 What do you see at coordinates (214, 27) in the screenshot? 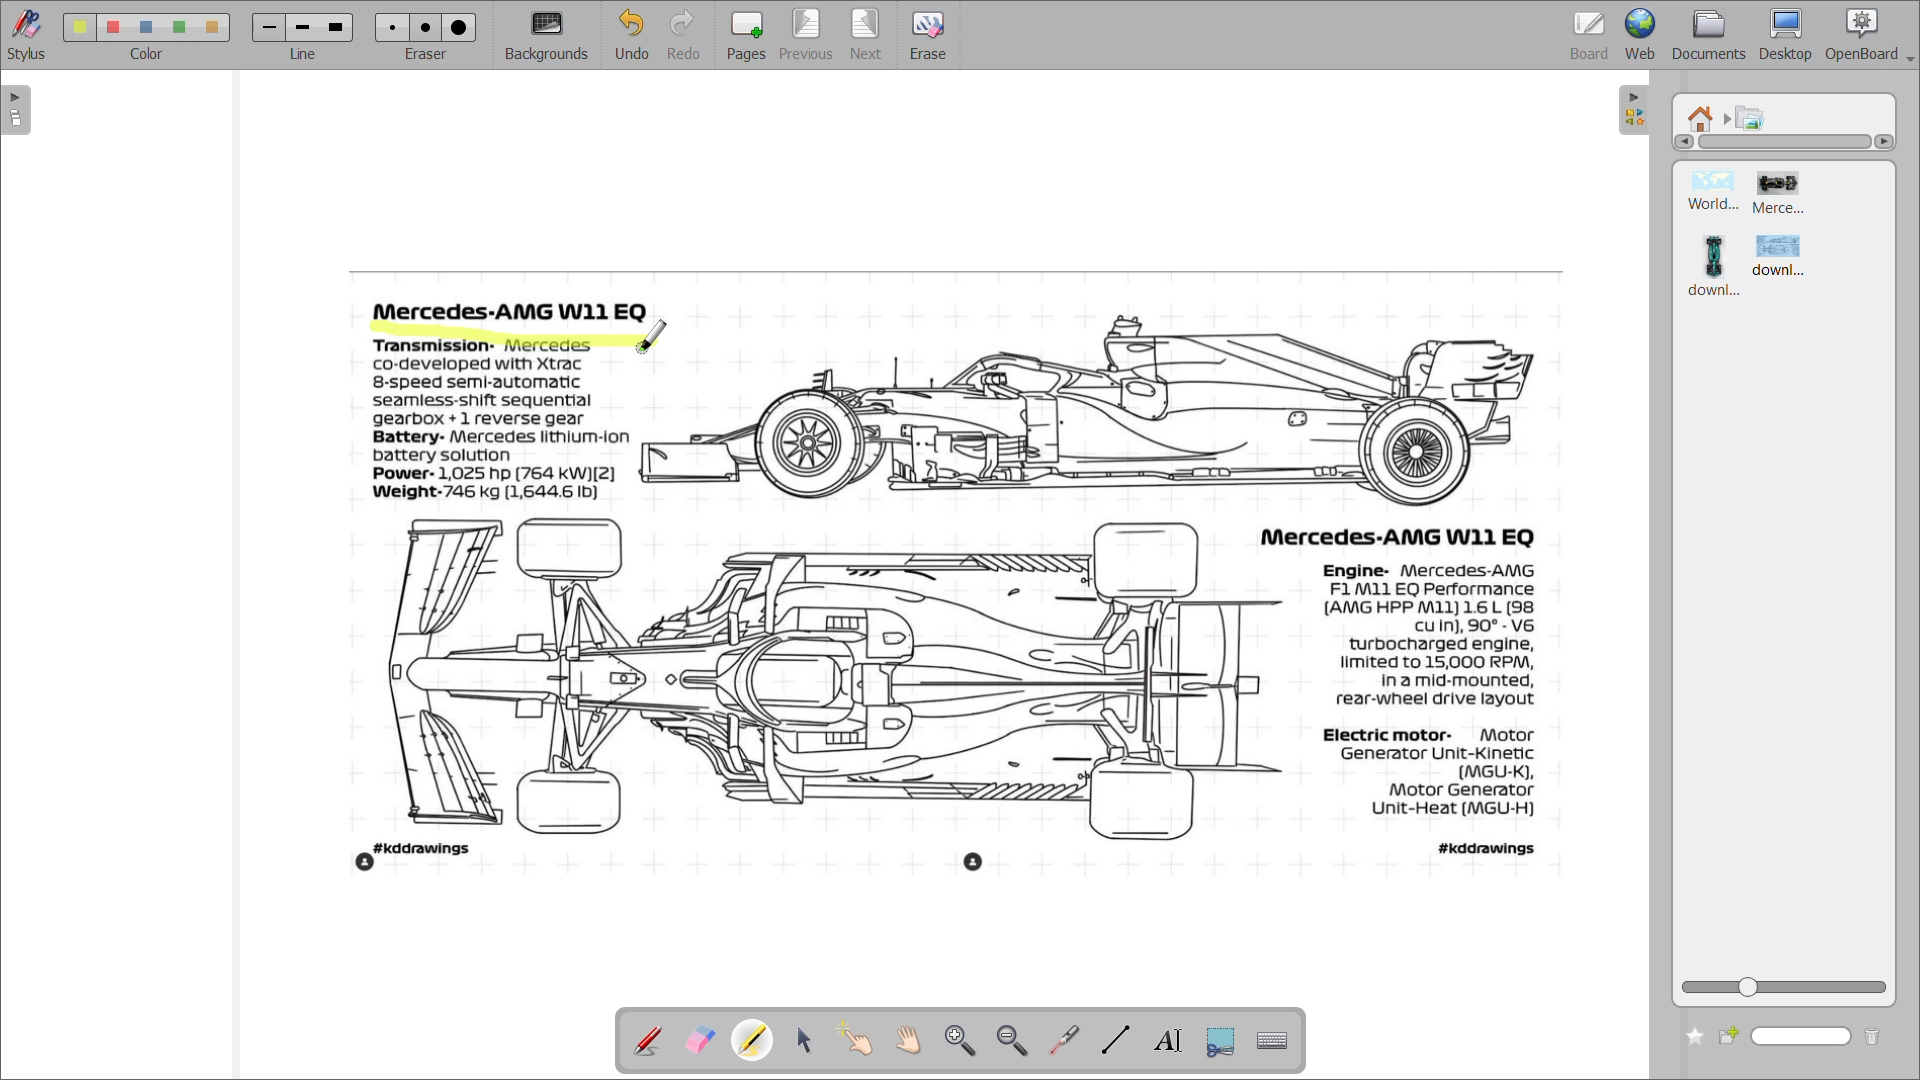
I see `color 5` at bounding box center [214, 27].